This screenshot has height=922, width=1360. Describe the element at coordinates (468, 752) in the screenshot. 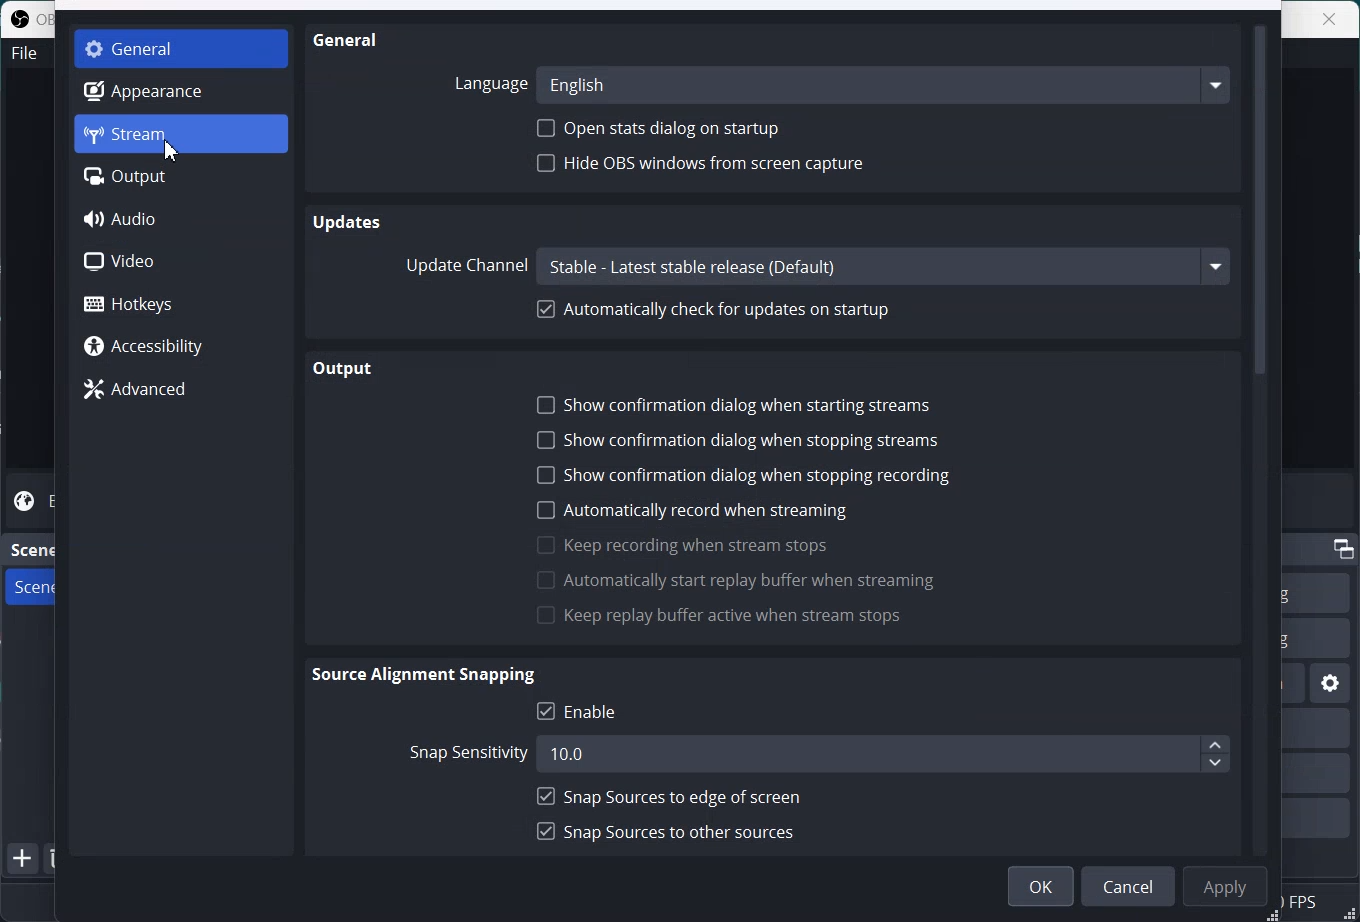

I see `Snap sensitivity` at that location.